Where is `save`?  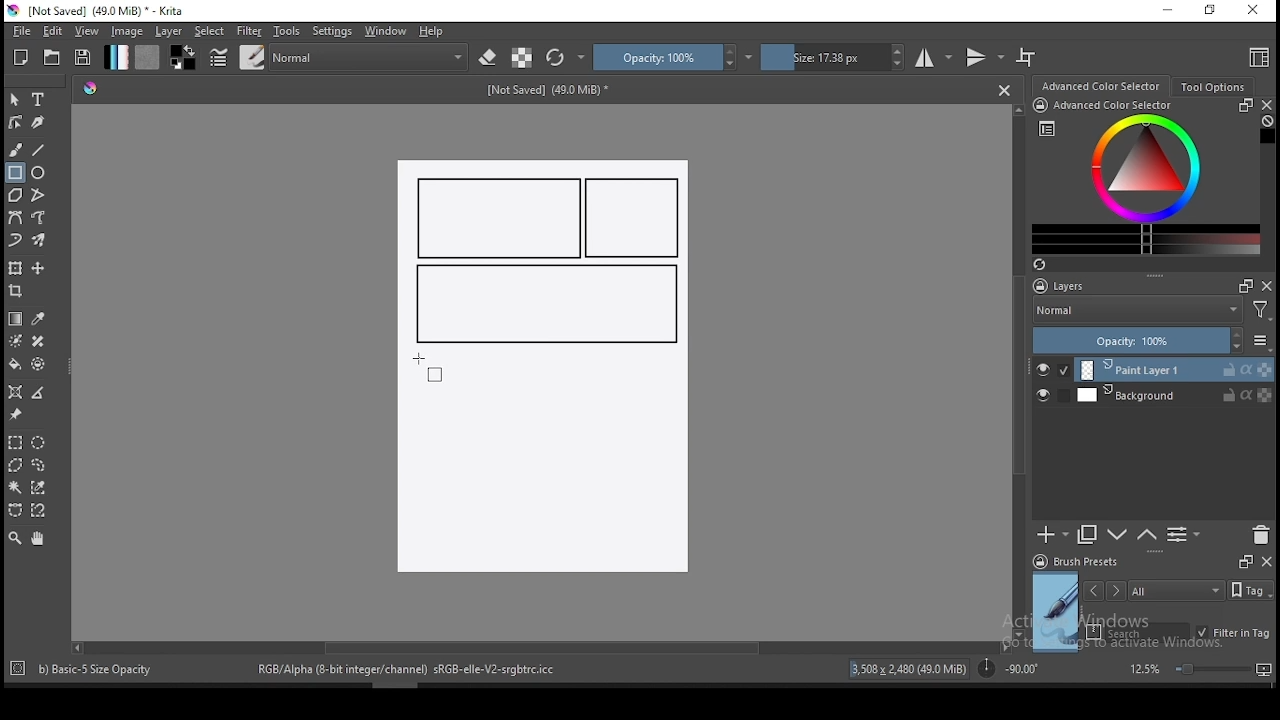
save is located at coordinates (83, 58).